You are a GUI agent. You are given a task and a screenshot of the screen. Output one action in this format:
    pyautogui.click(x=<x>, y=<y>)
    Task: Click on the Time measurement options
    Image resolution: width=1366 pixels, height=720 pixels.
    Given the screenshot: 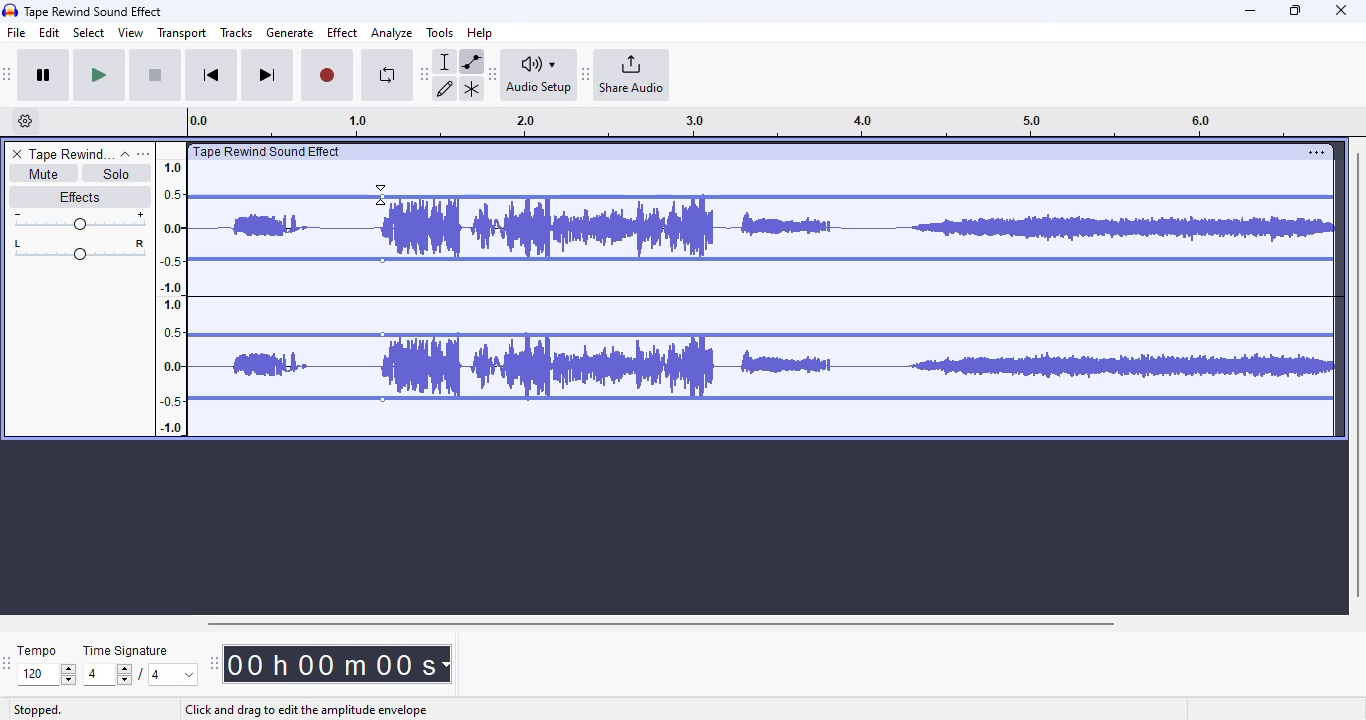 What is the action you would take?
    pyautogui.click(x=445, y=664)
    